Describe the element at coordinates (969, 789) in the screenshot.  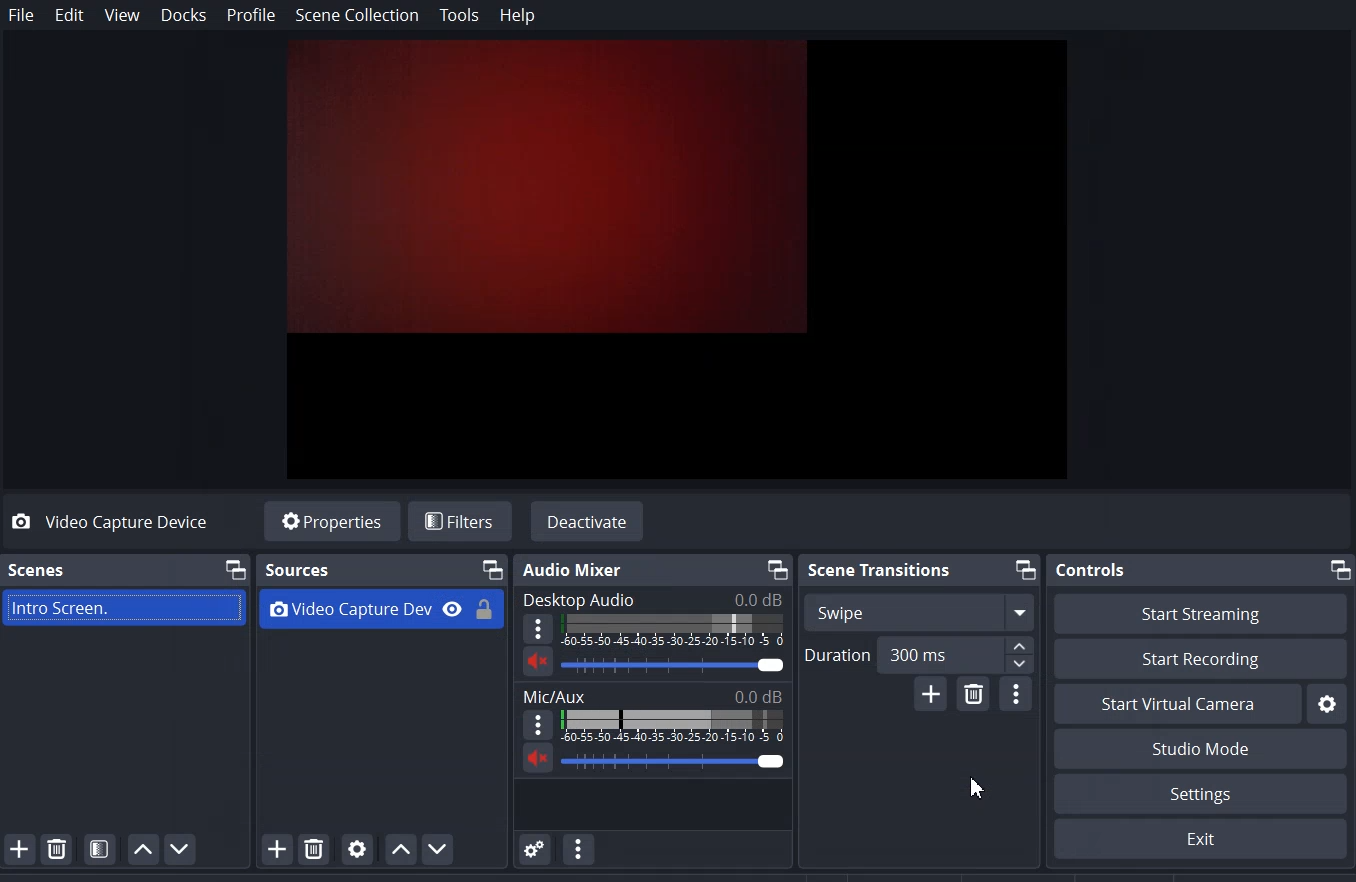
I see `Cursor` at that location.